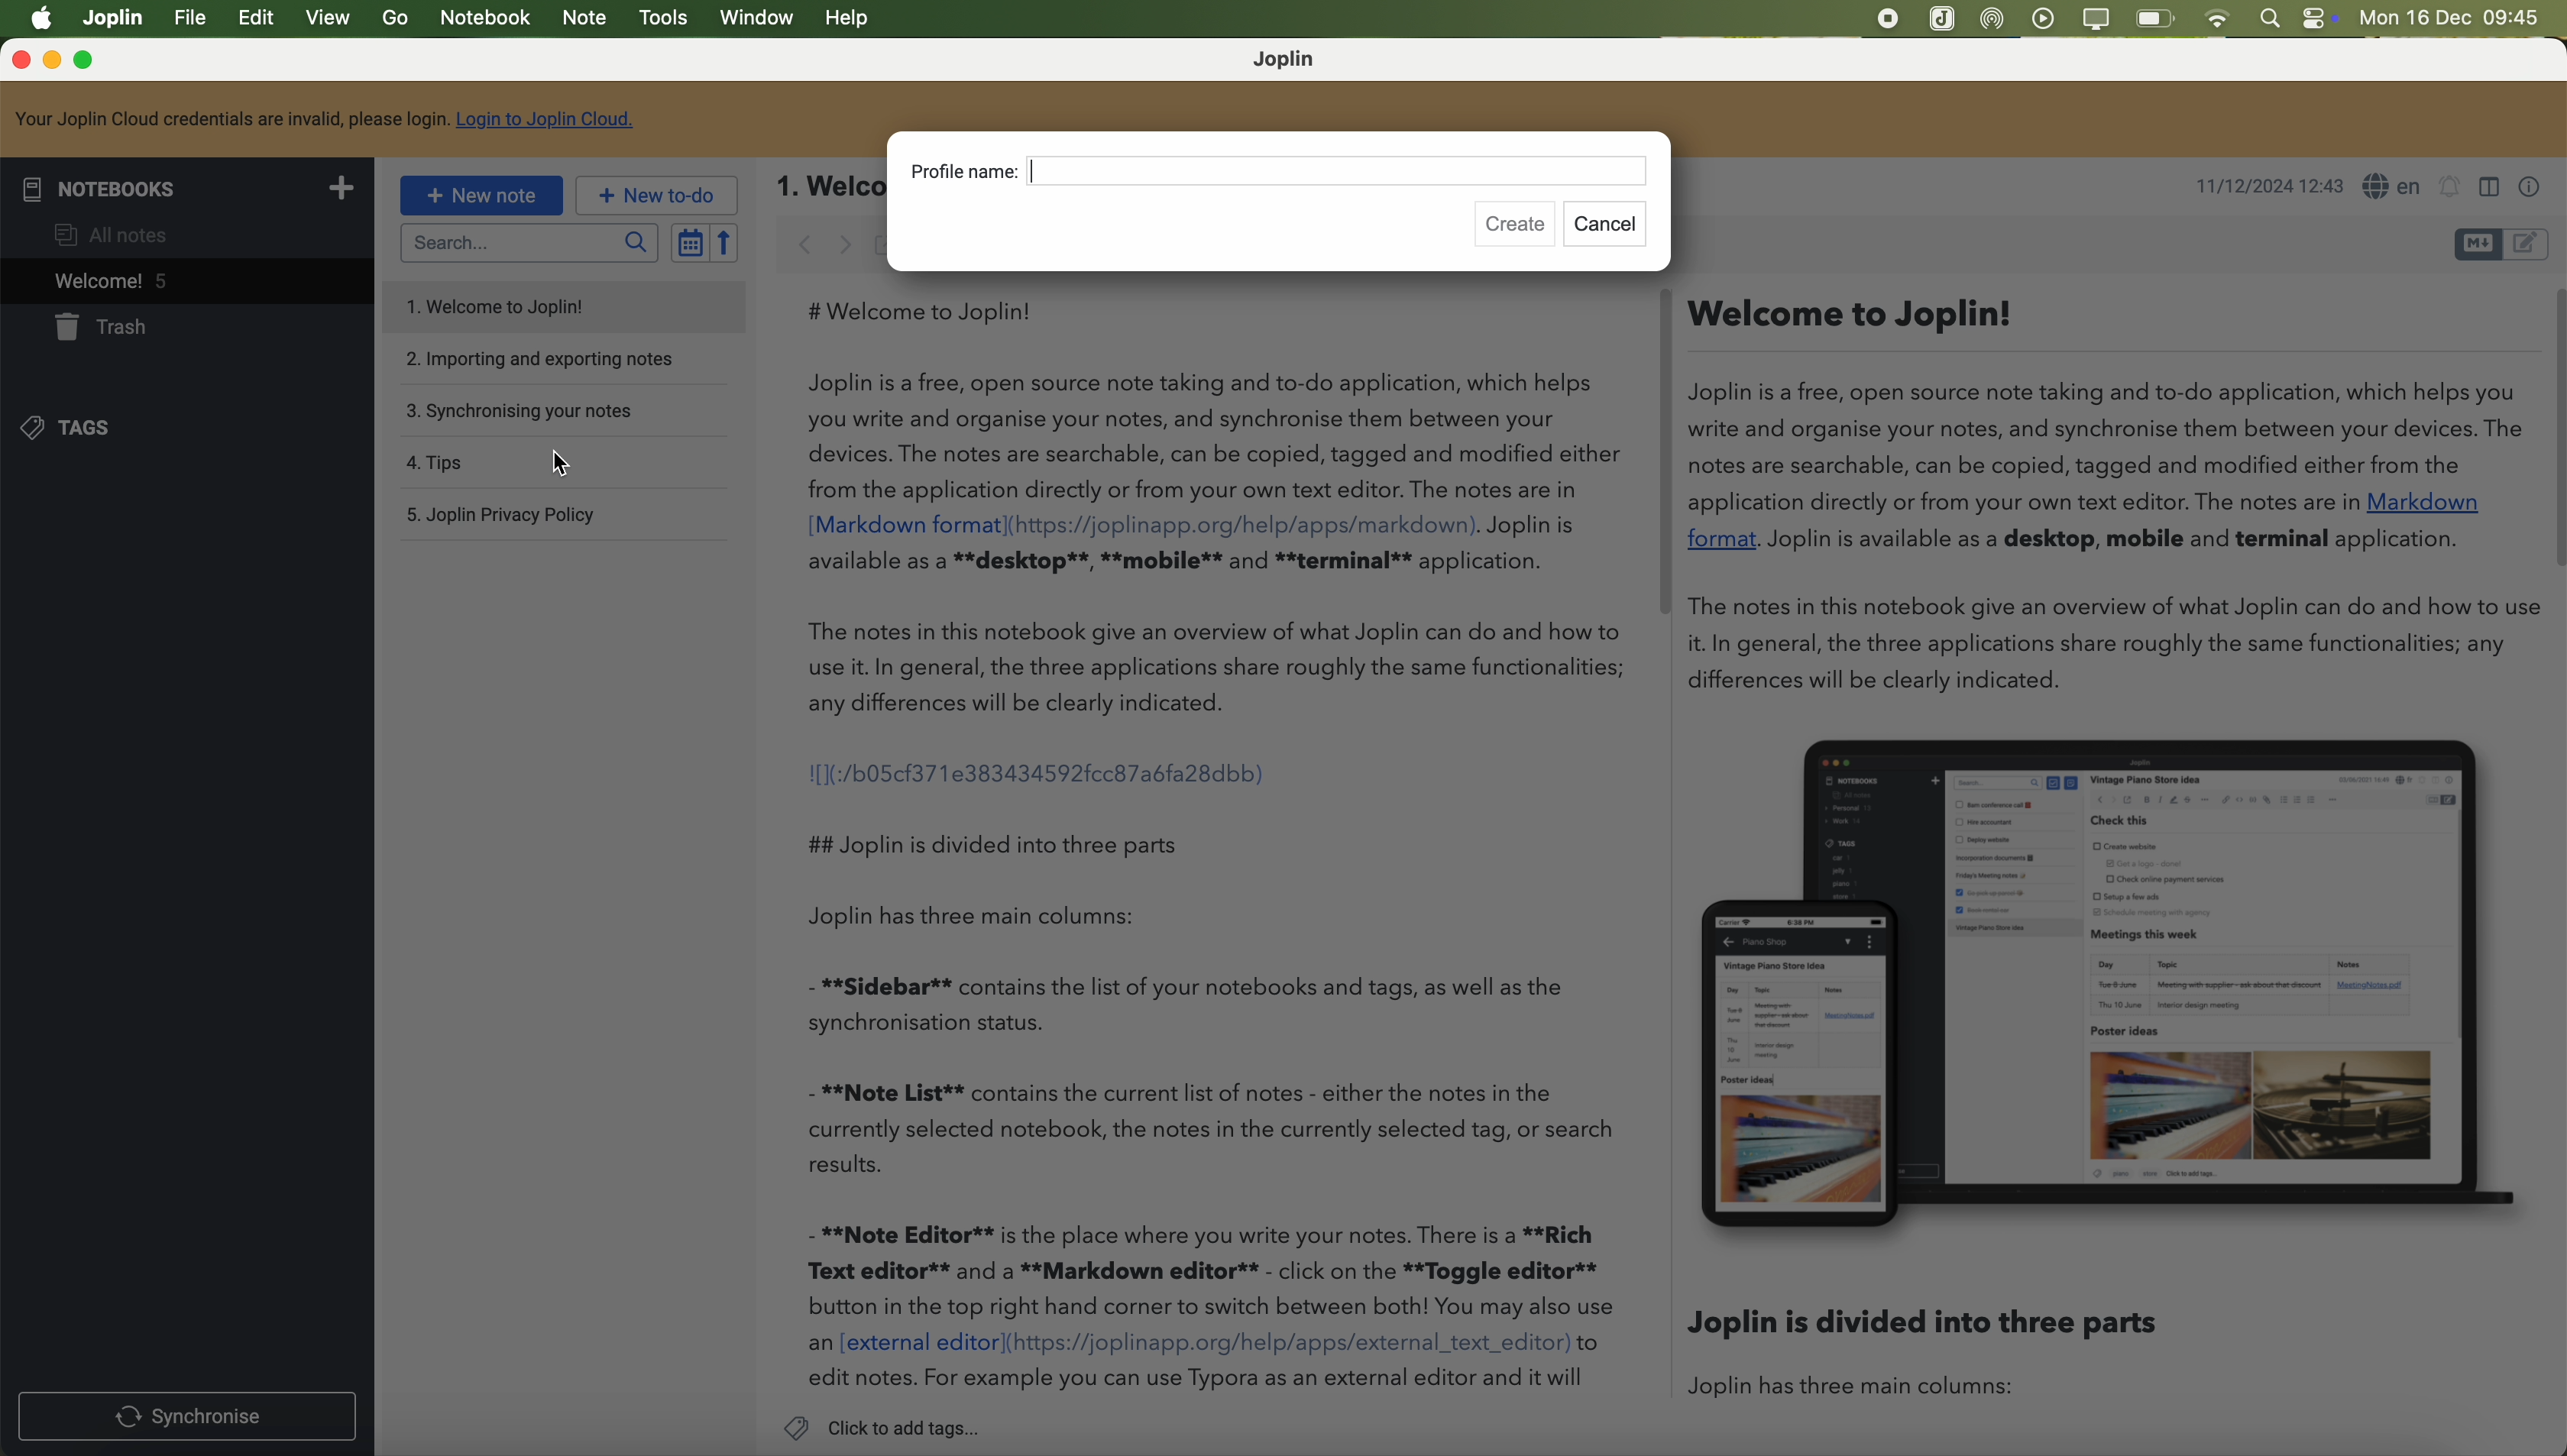 This screenshot has height=1456, width=2567. I want to click on edit notes. For example you can use Typora as an external editor and it will, so click(1199, 1380).